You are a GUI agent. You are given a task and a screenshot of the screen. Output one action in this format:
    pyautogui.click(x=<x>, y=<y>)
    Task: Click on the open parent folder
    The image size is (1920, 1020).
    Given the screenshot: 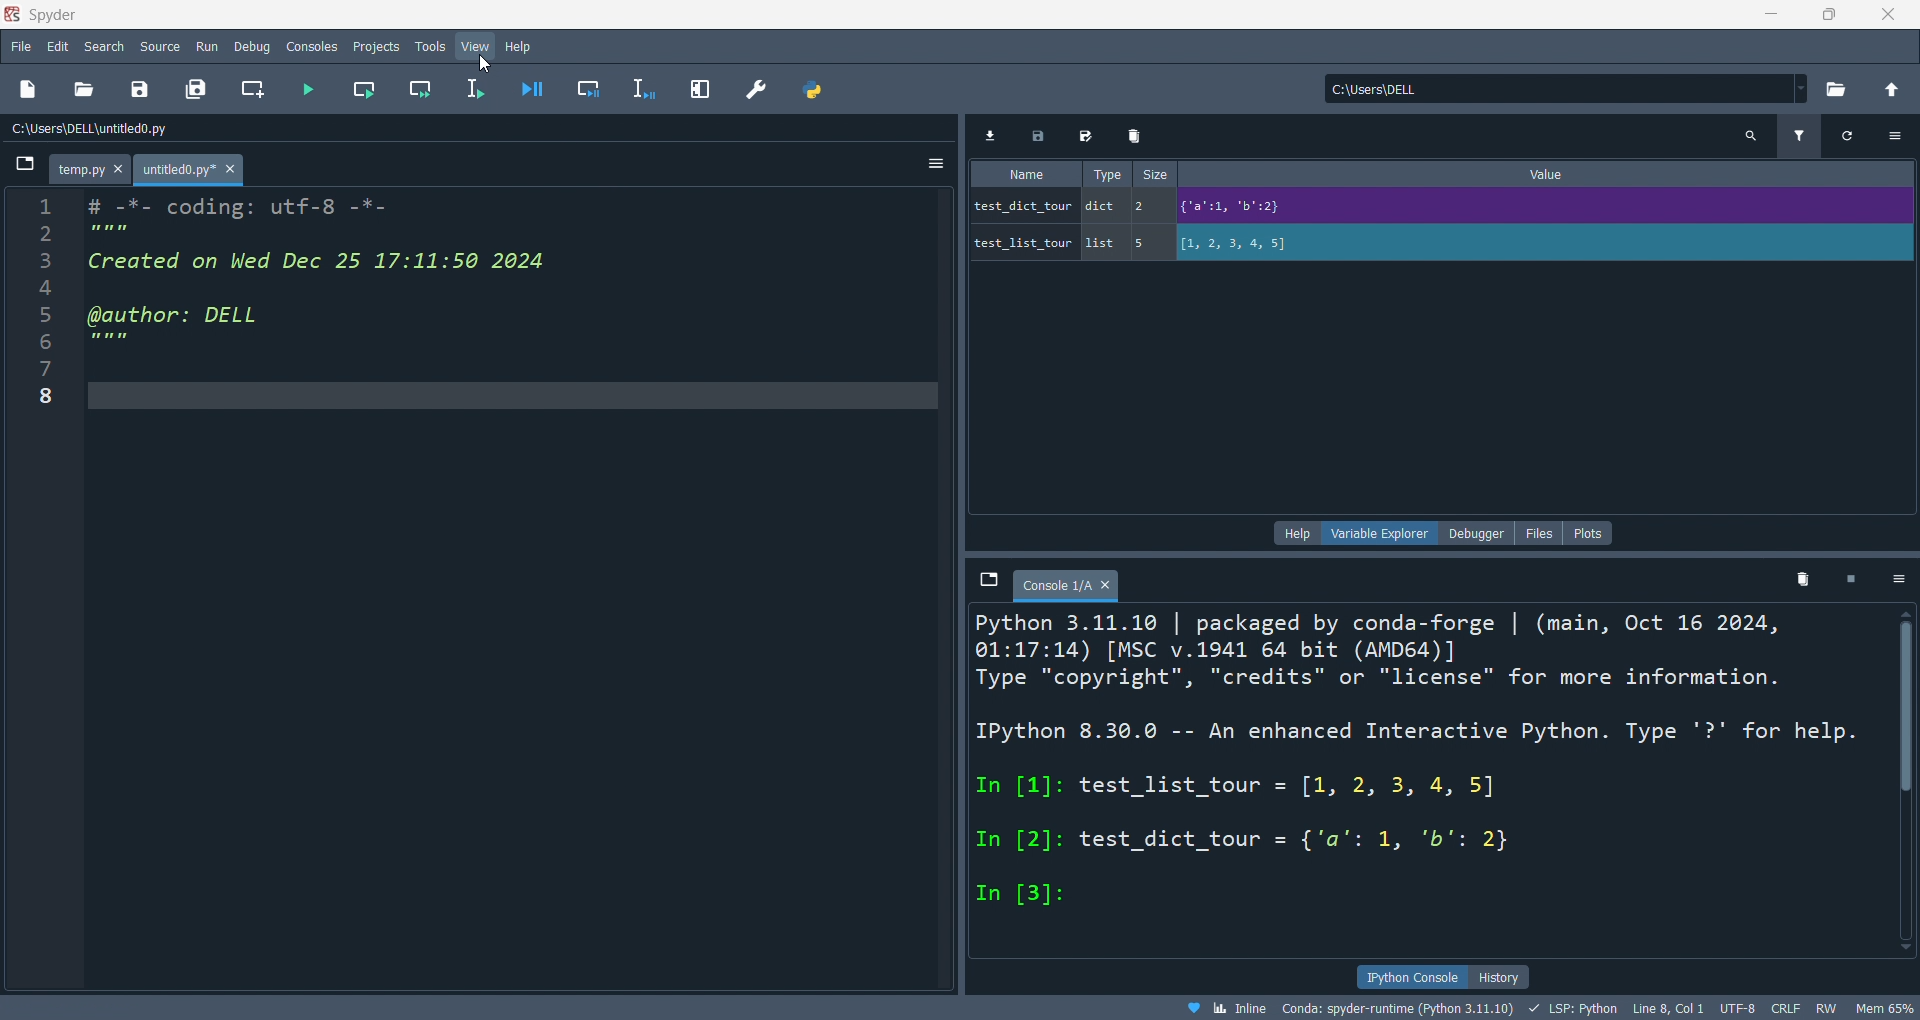 What is the action you would take?
    pyautogui.click(x=1890, y=87)
    